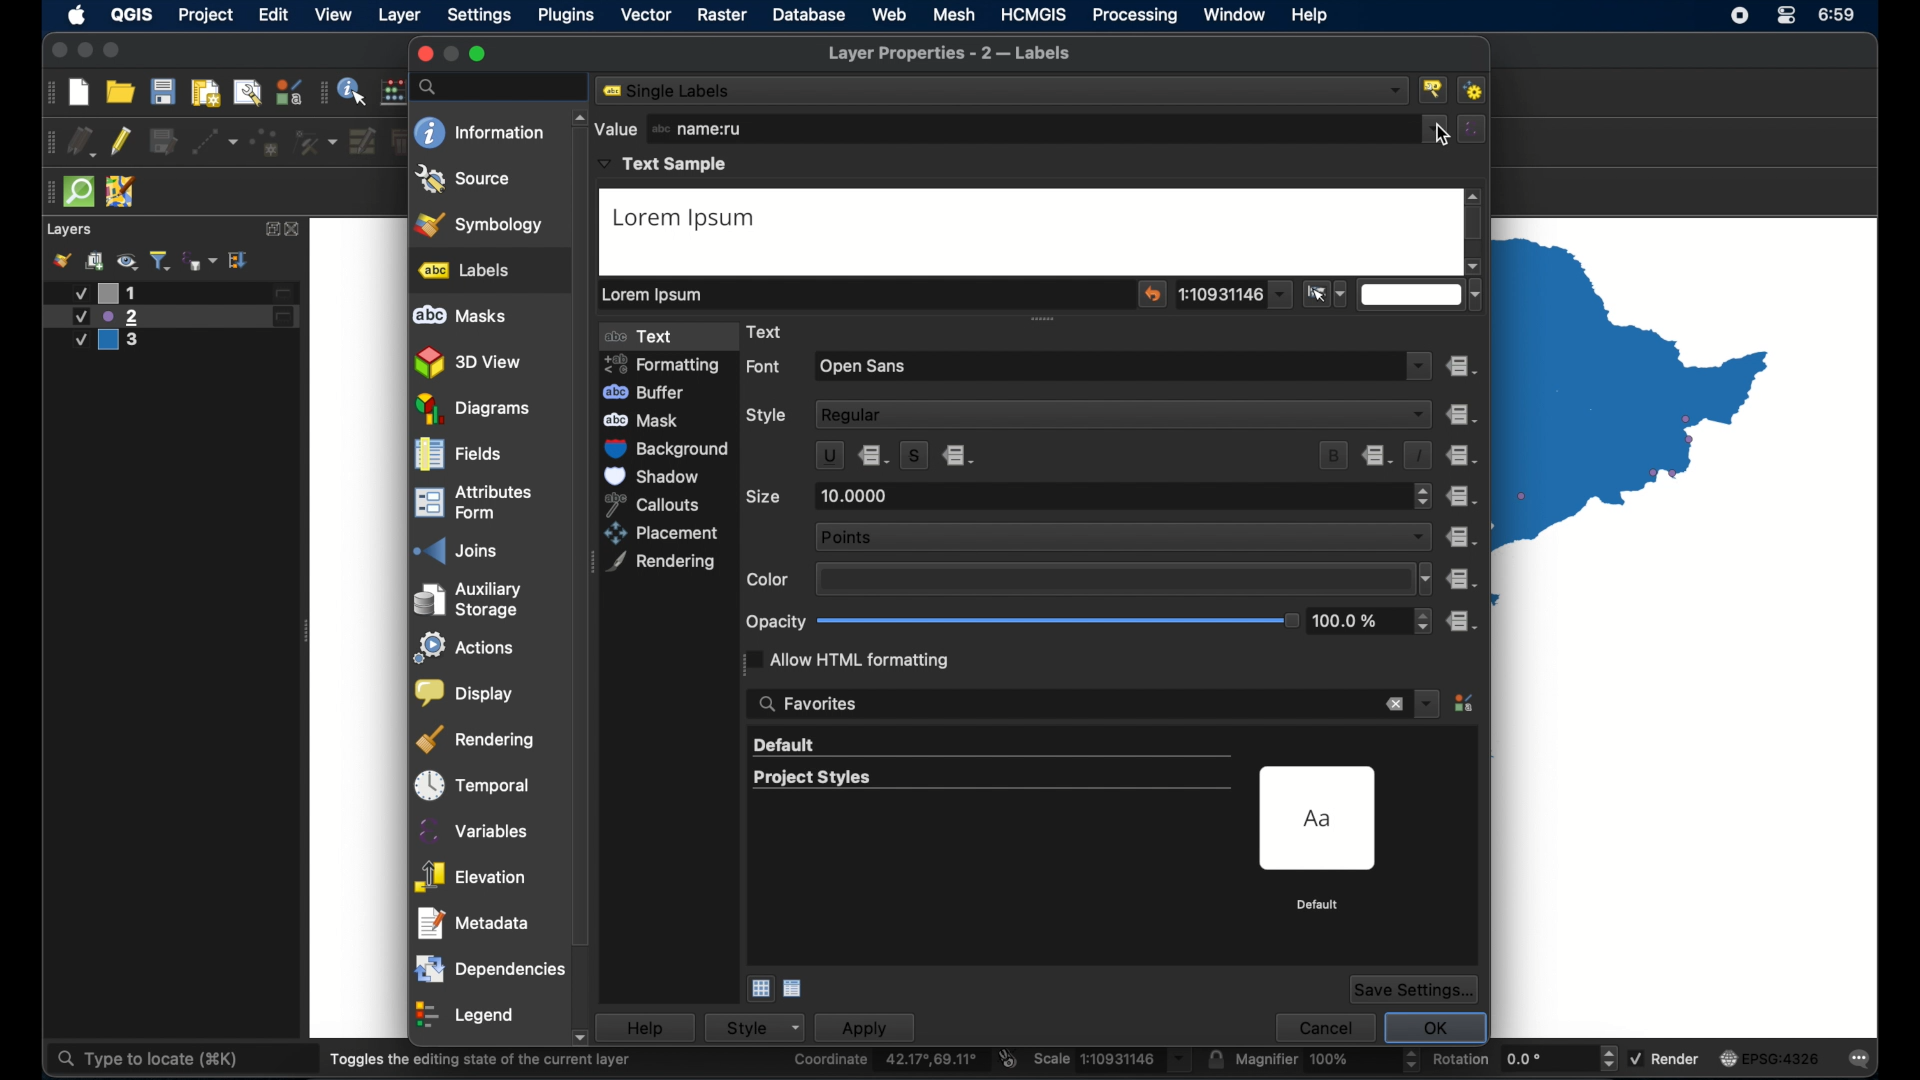  Describe the element at coordinates (479, 16) in the screenshot. I see `settings` at that location.